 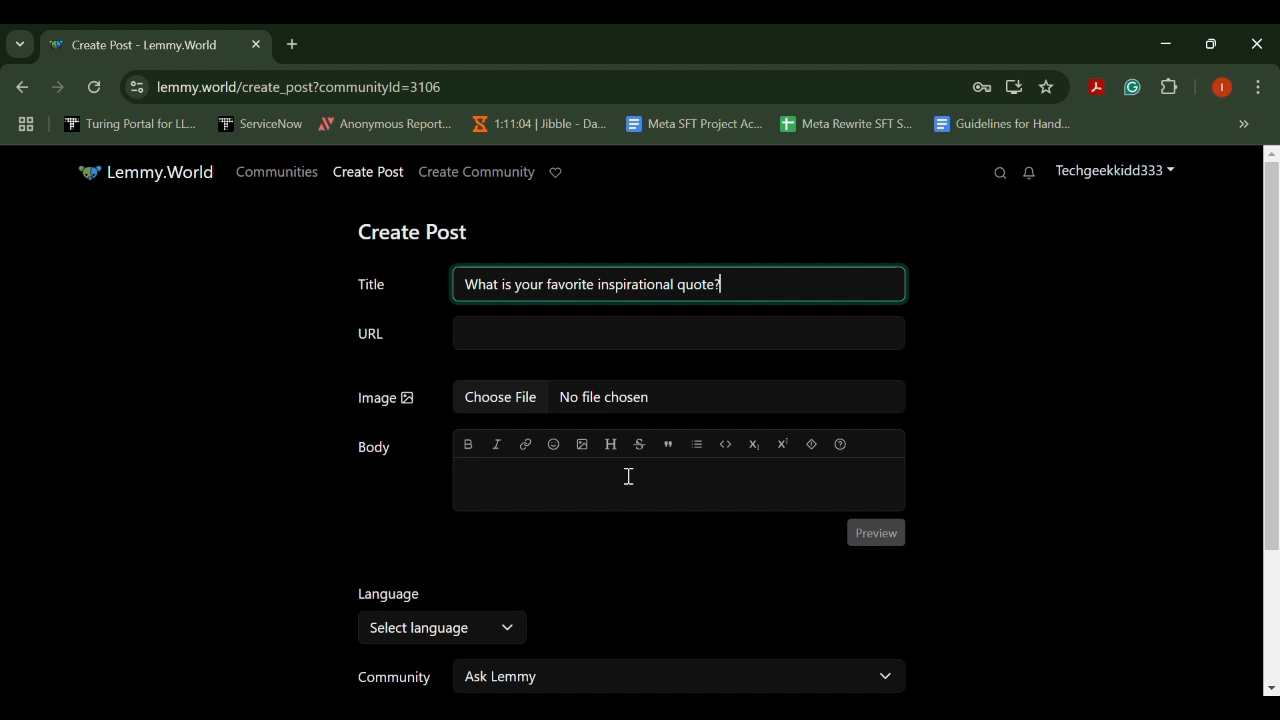 What do you see at coordinates (58, 90) in the screenshot?
I see `Next Webpage` at bounding box center [58, 90].